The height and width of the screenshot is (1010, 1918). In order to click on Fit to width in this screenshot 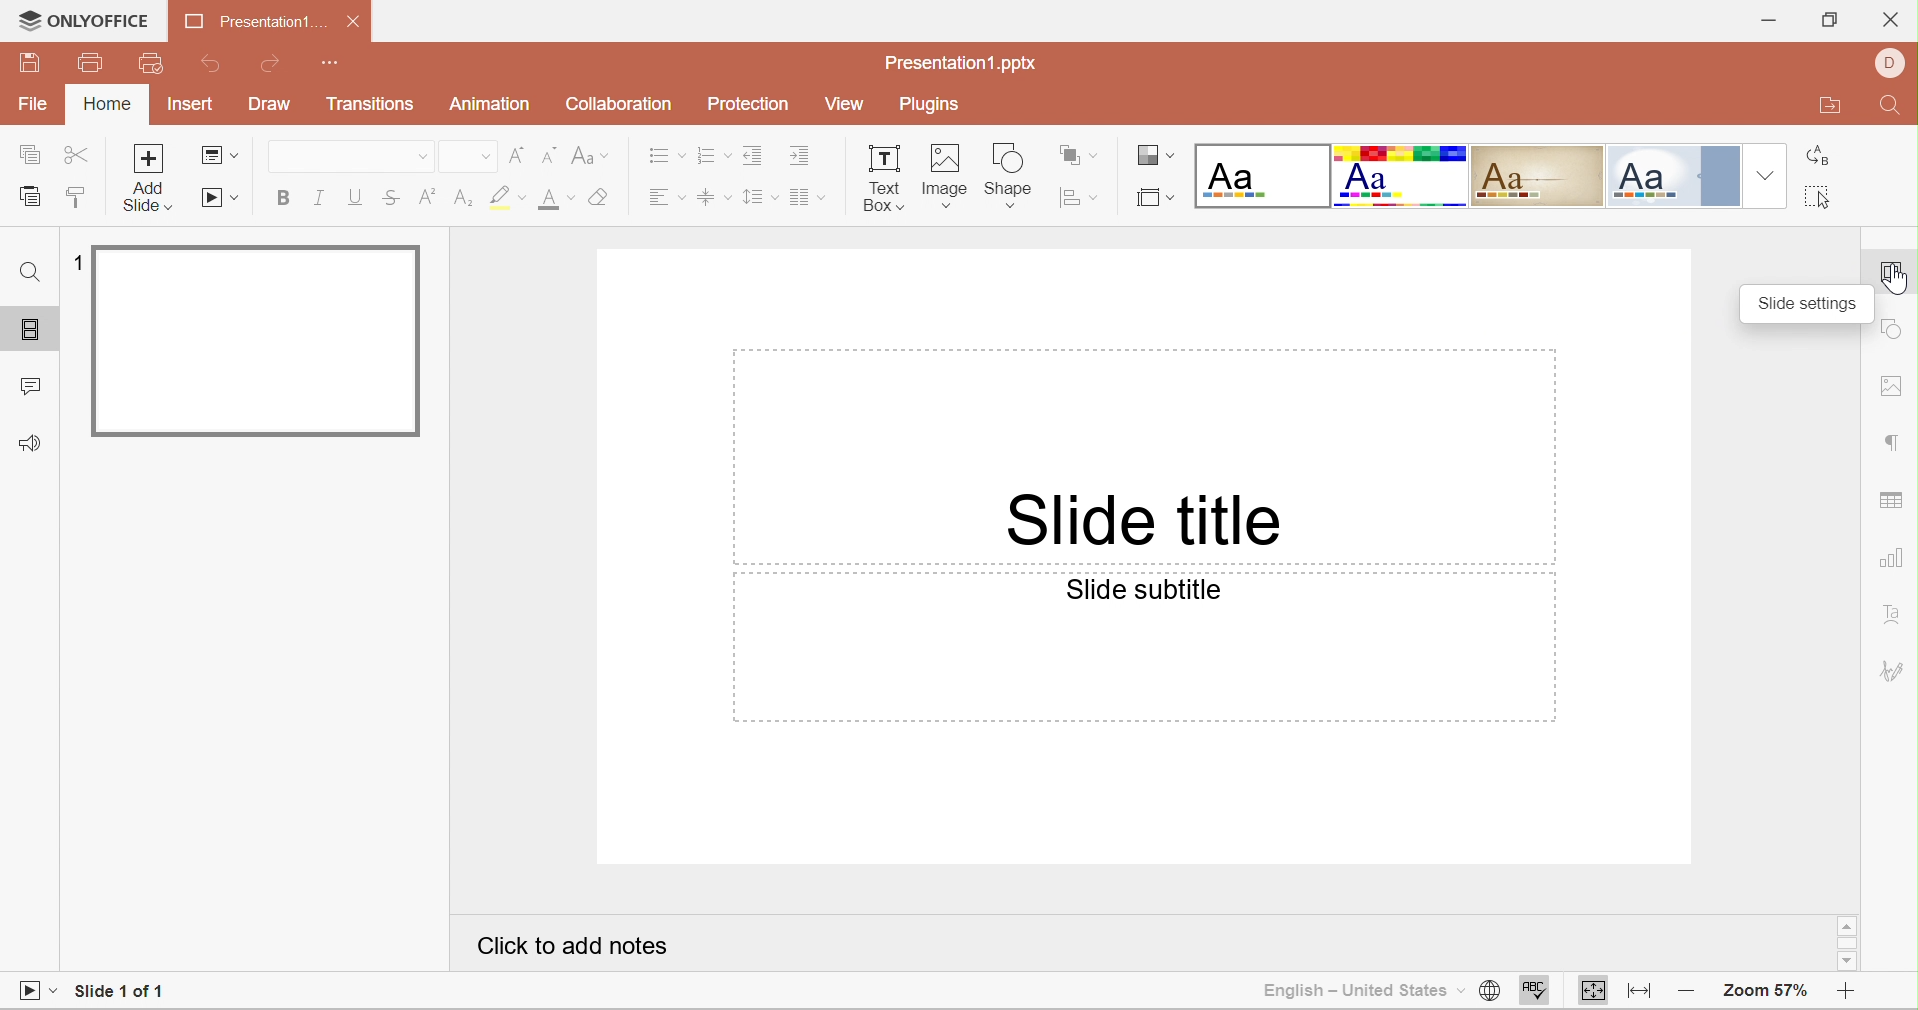, I will do `click(1643, 993)`.